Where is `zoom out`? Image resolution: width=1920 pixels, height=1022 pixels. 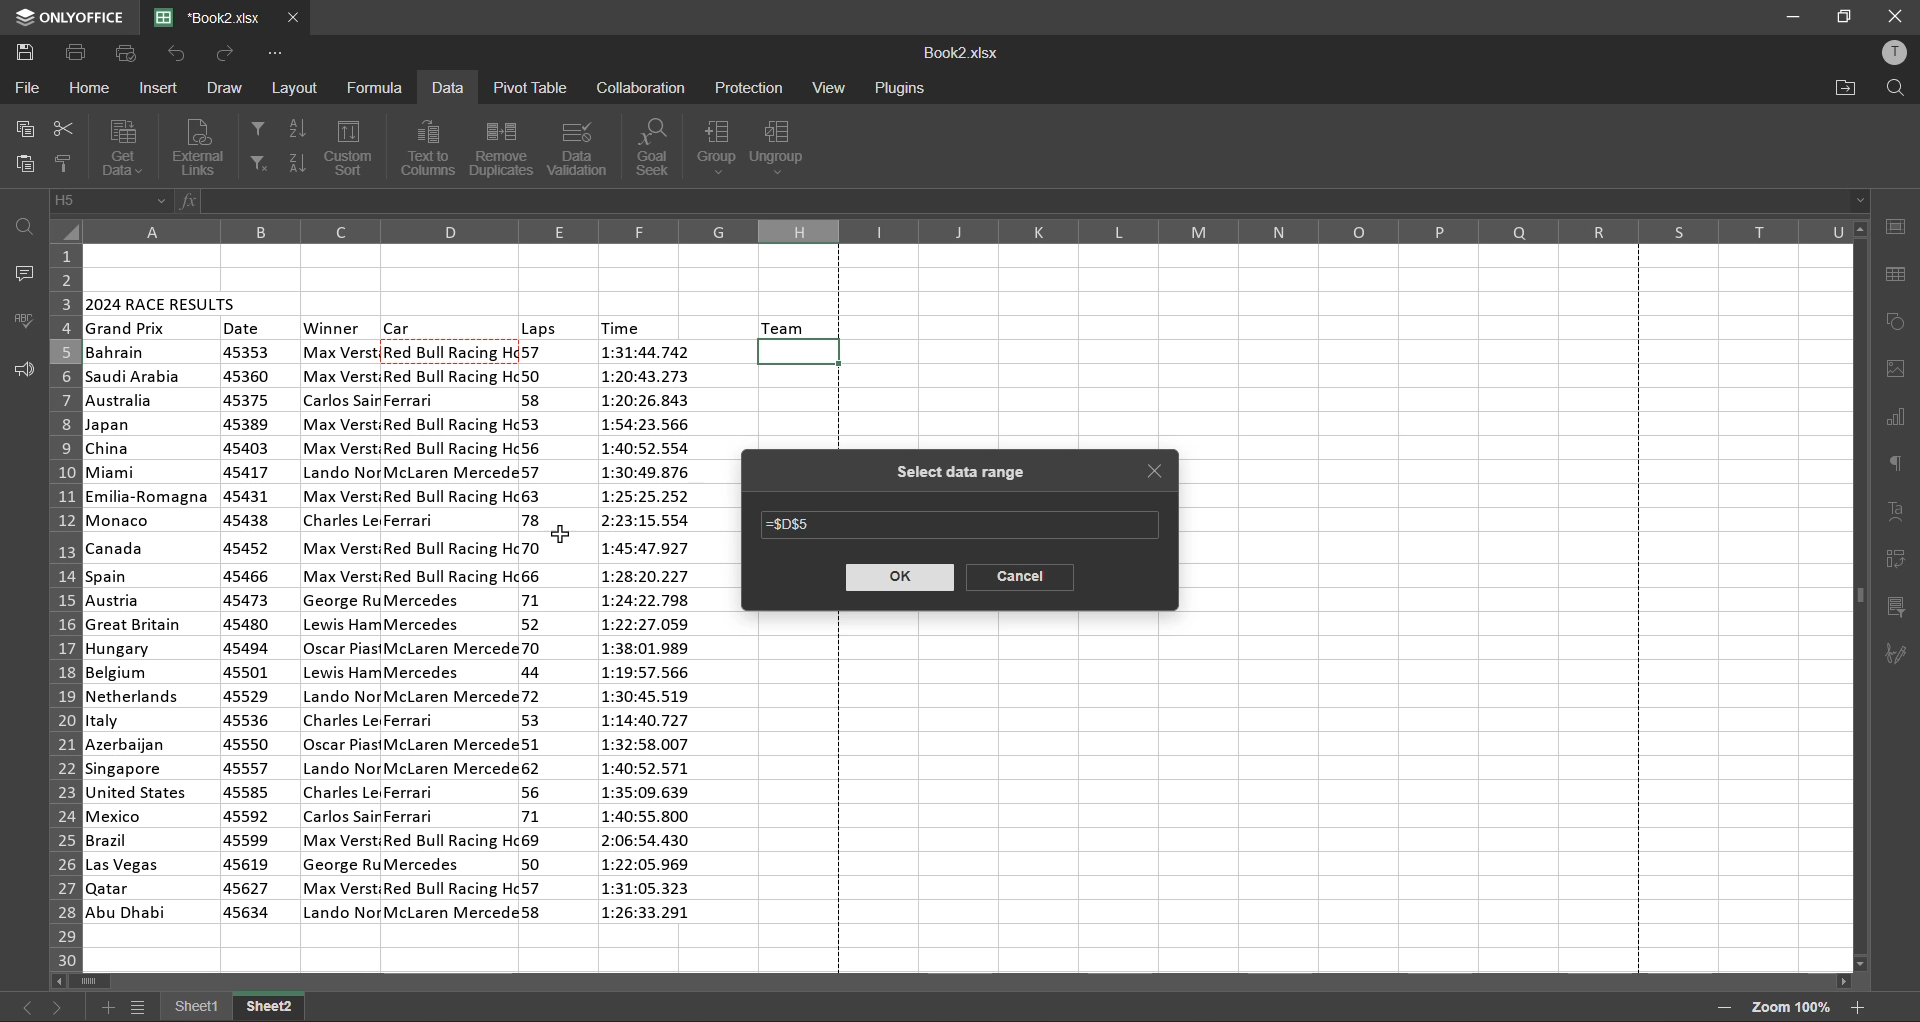 zoom out is located at coordinates (1722, 1008).